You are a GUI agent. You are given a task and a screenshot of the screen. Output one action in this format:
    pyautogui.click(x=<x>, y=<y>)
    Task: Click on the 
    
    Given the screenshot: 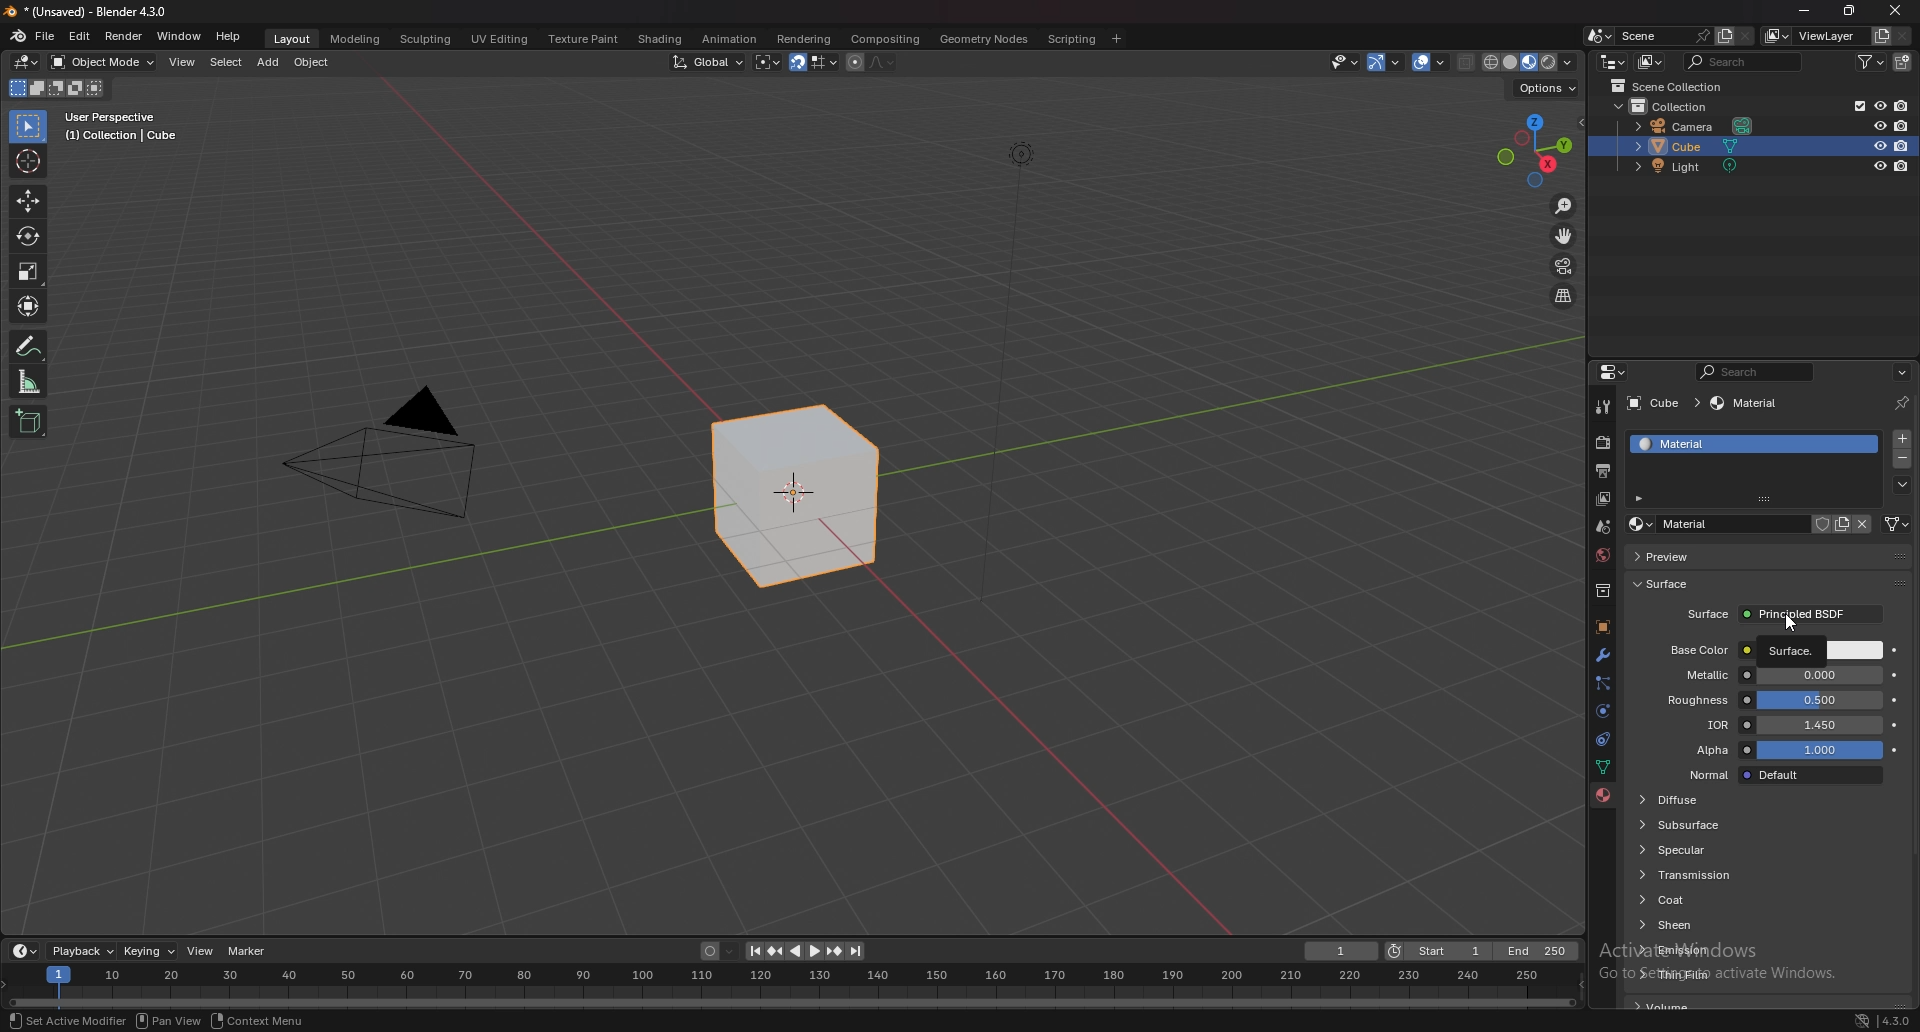 What is the action you would take?
    pyautogui.click(x=178, y=1021)
    